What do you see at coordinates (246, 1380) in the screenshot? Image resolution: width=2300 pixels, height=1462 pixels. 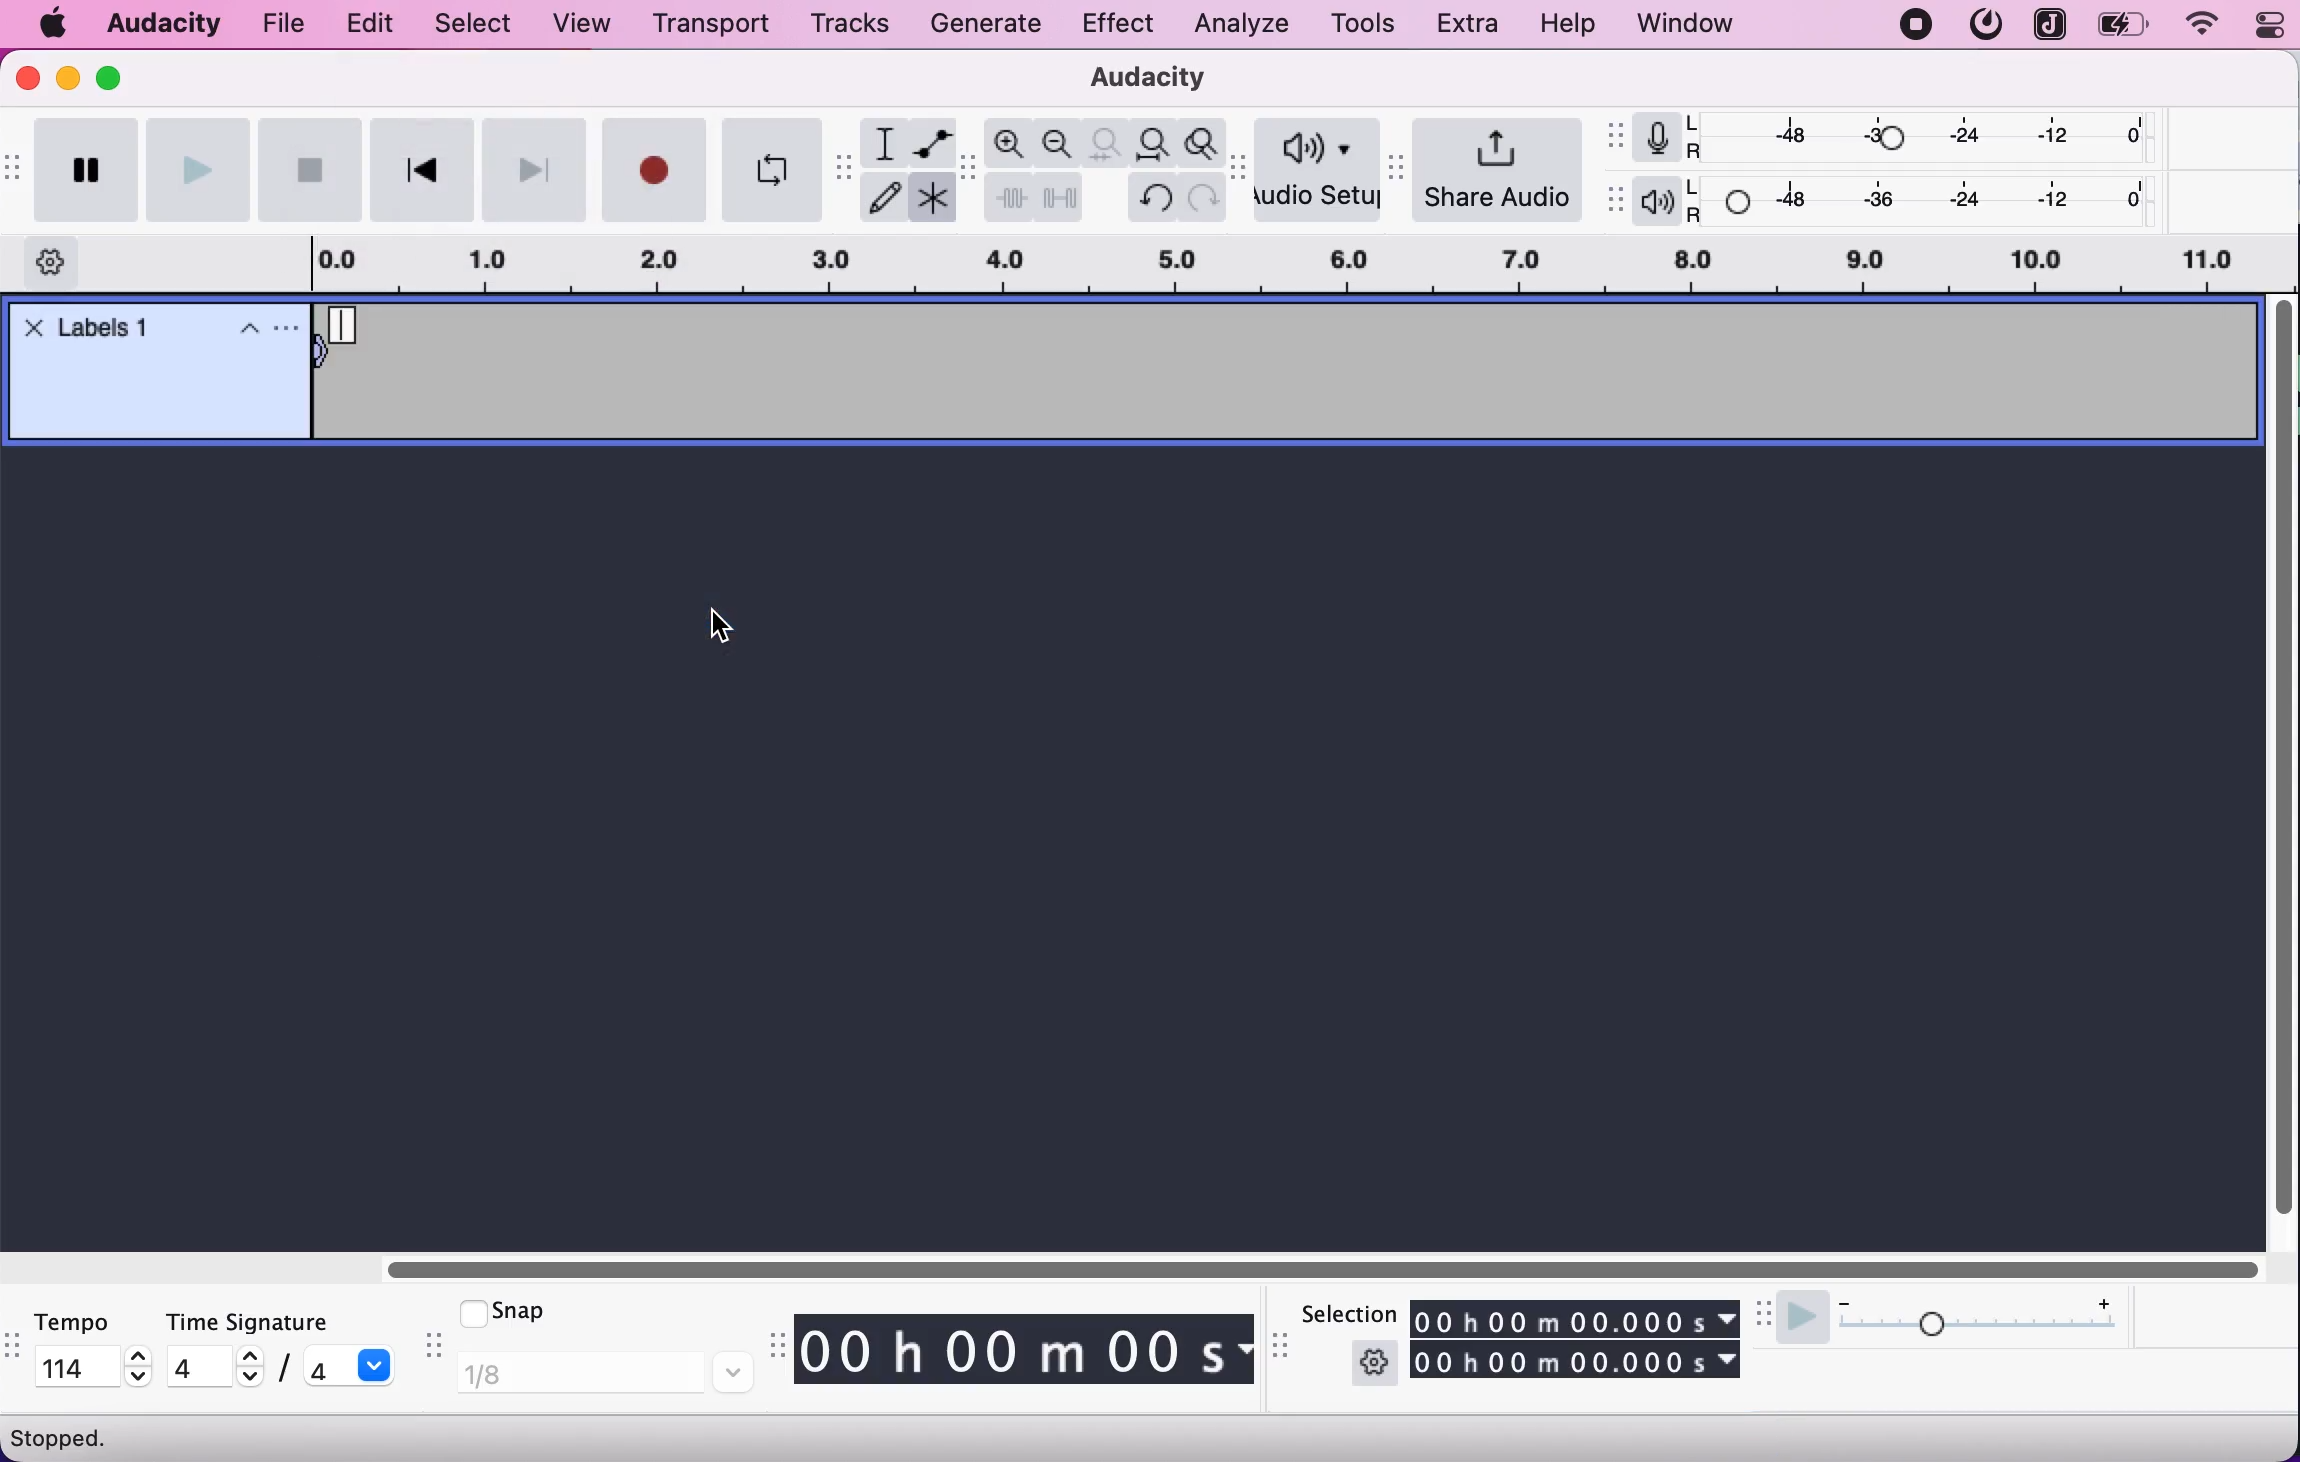 I see `decrease` at bounding box center [246, 1380].